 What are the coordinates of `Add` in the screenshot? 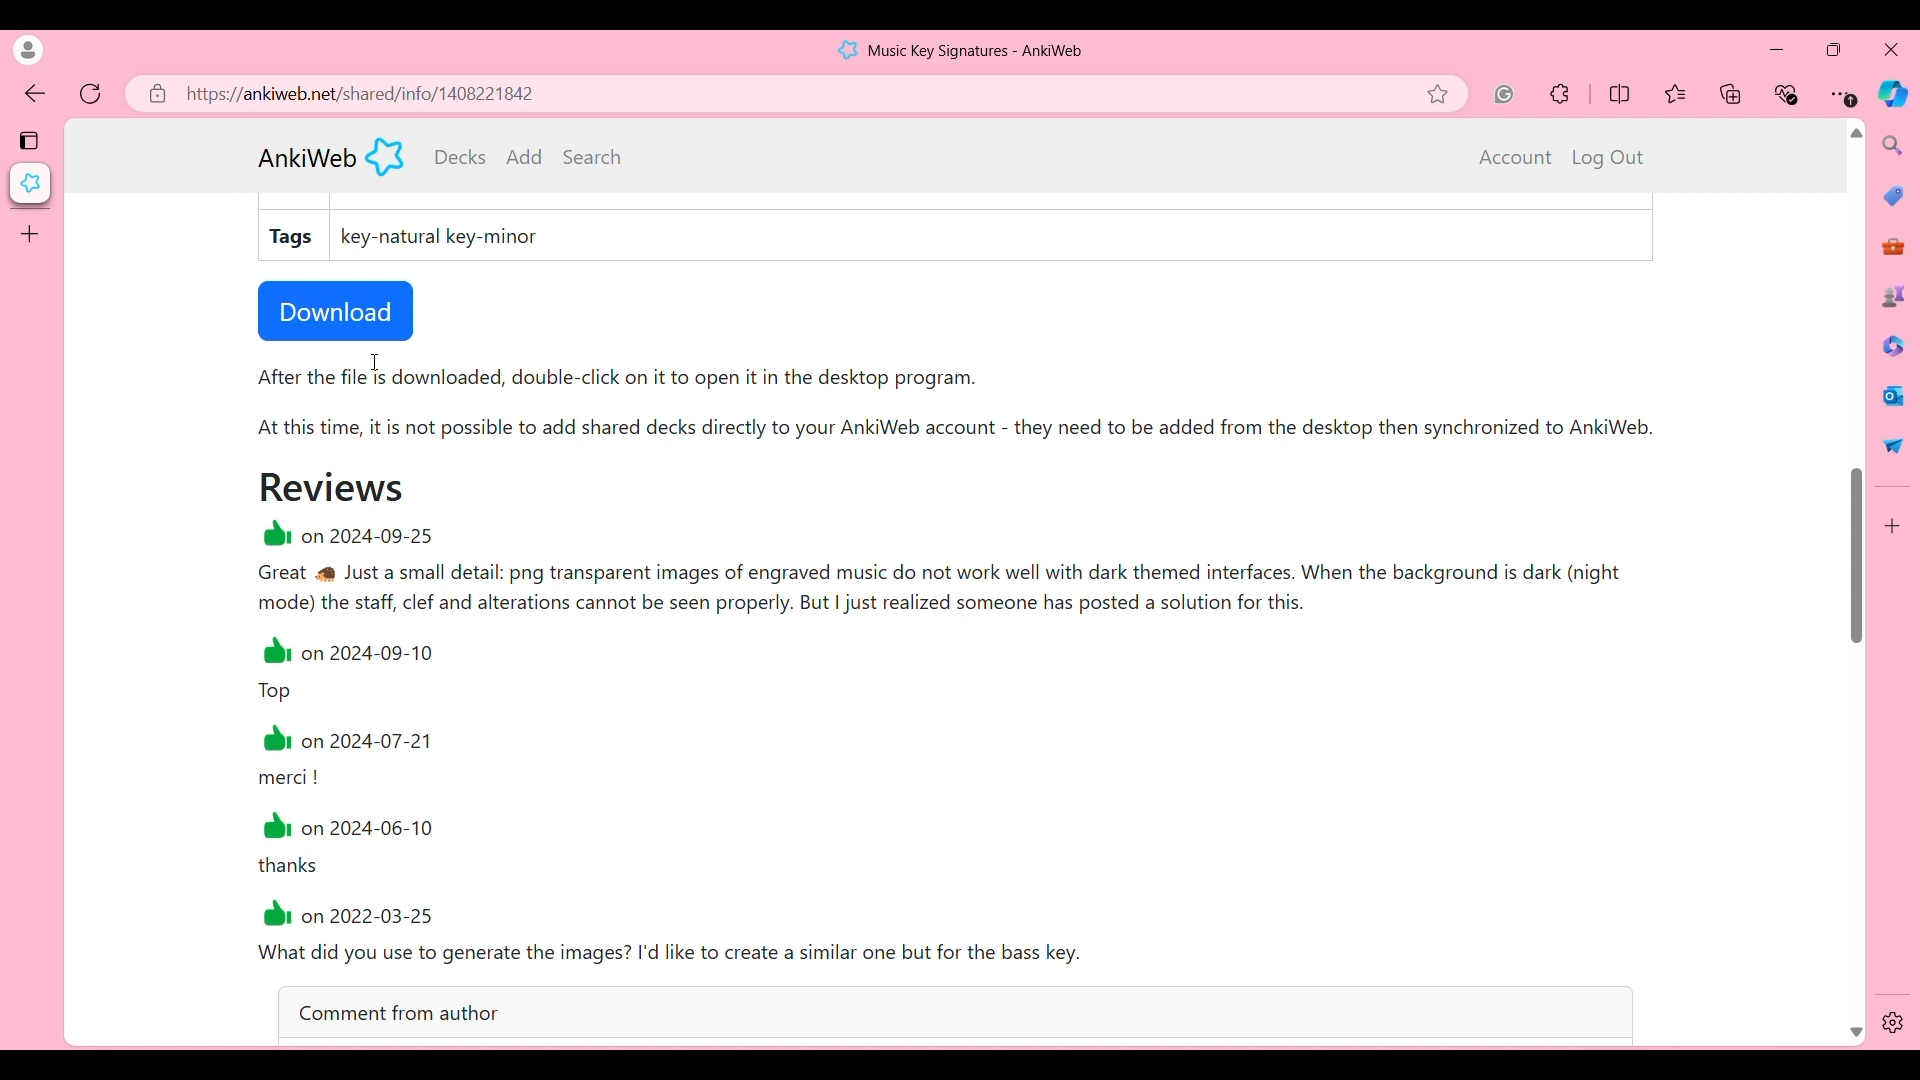 It's located at (525, 156).